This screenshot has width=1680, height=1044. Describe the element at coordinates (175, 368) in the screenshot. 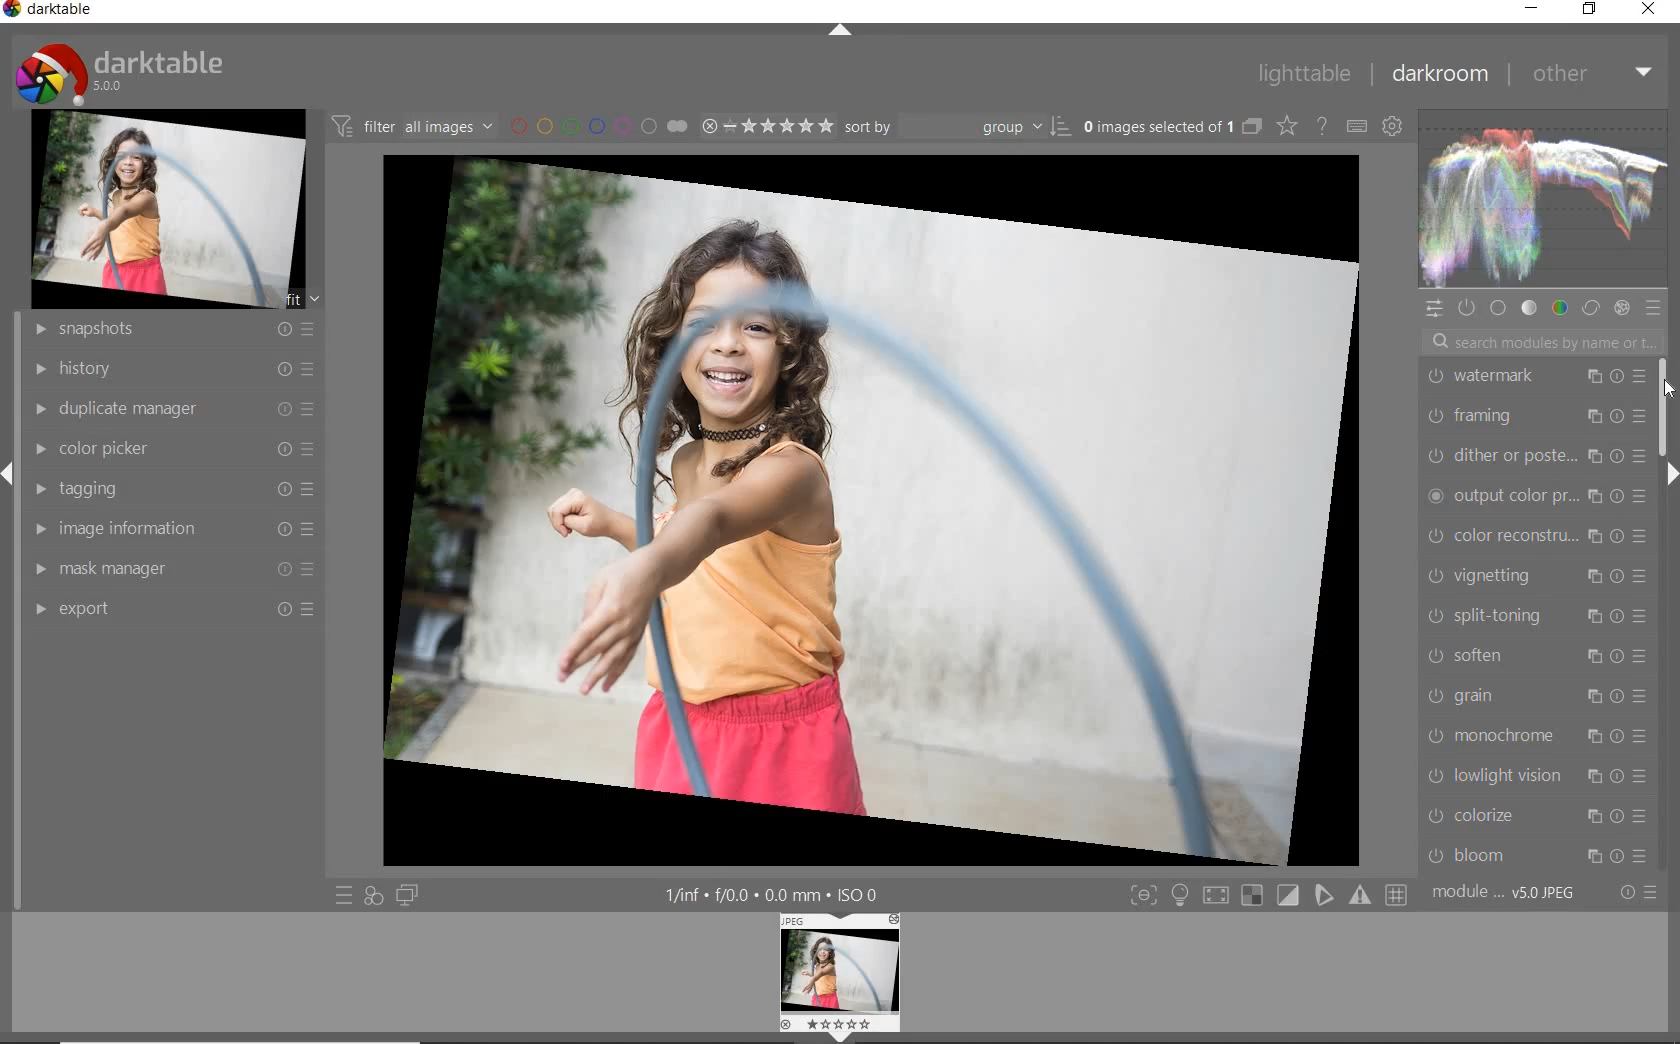

I see `history` at that location.